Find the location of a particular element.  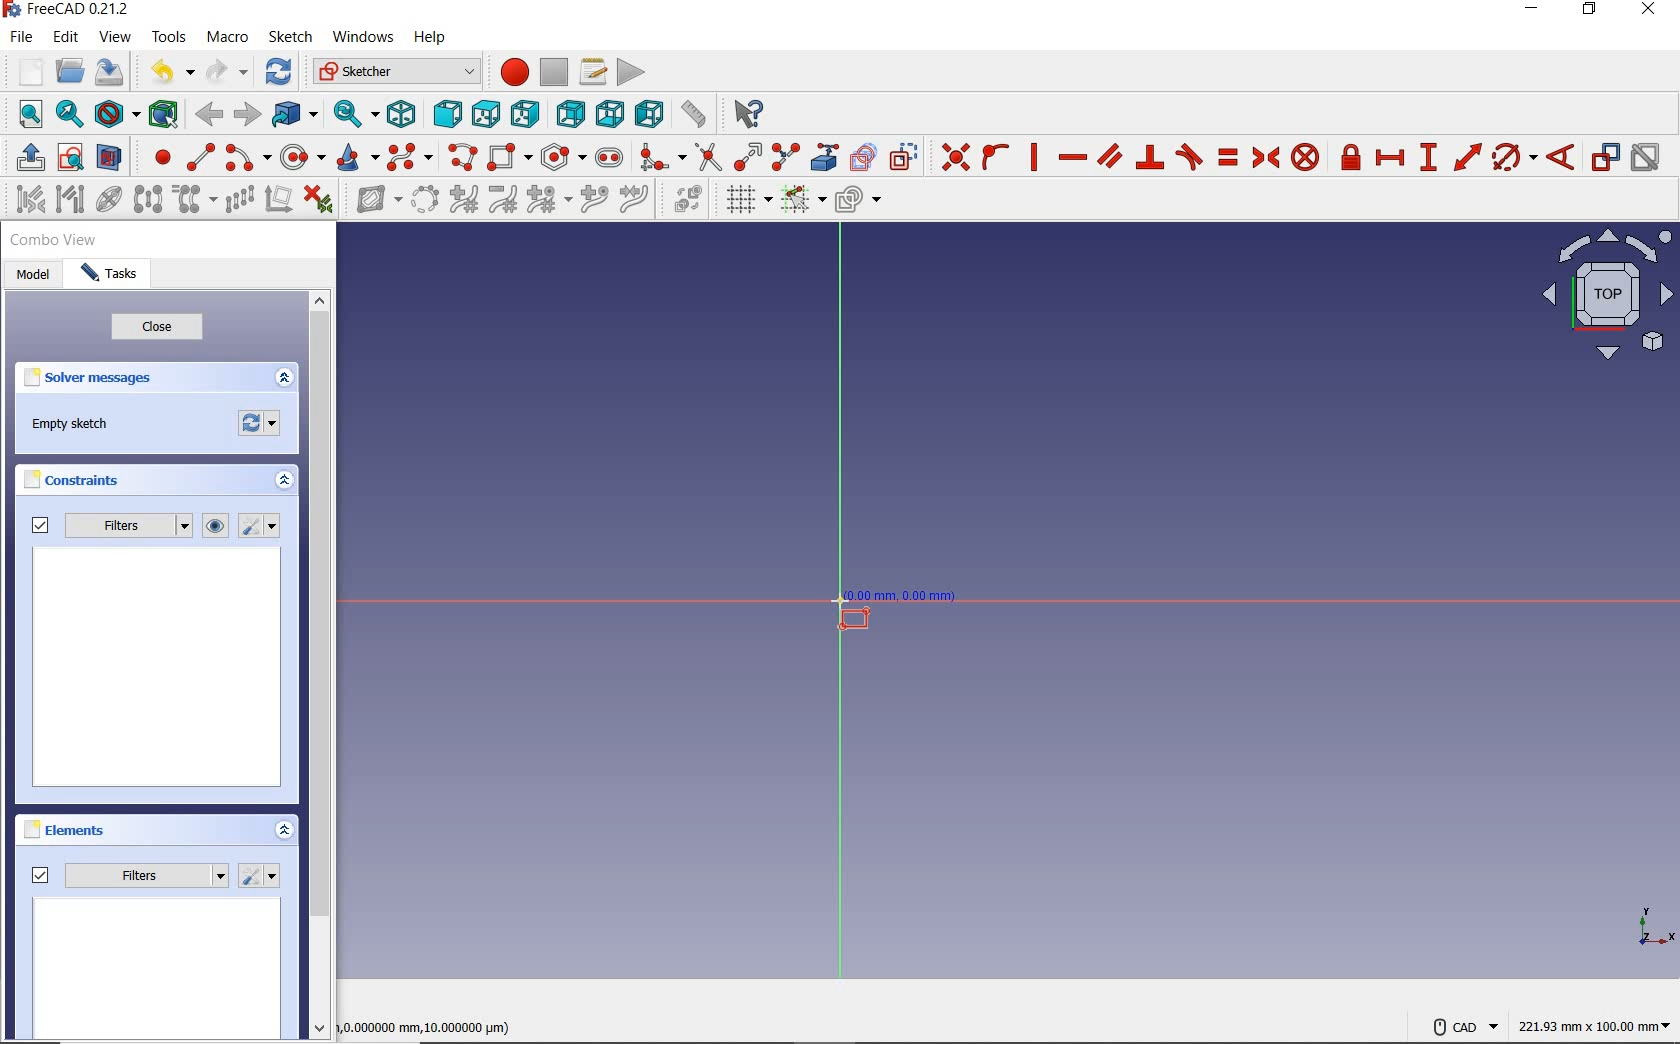

constrain horizontal distance is located at coordinates (1391, 160).